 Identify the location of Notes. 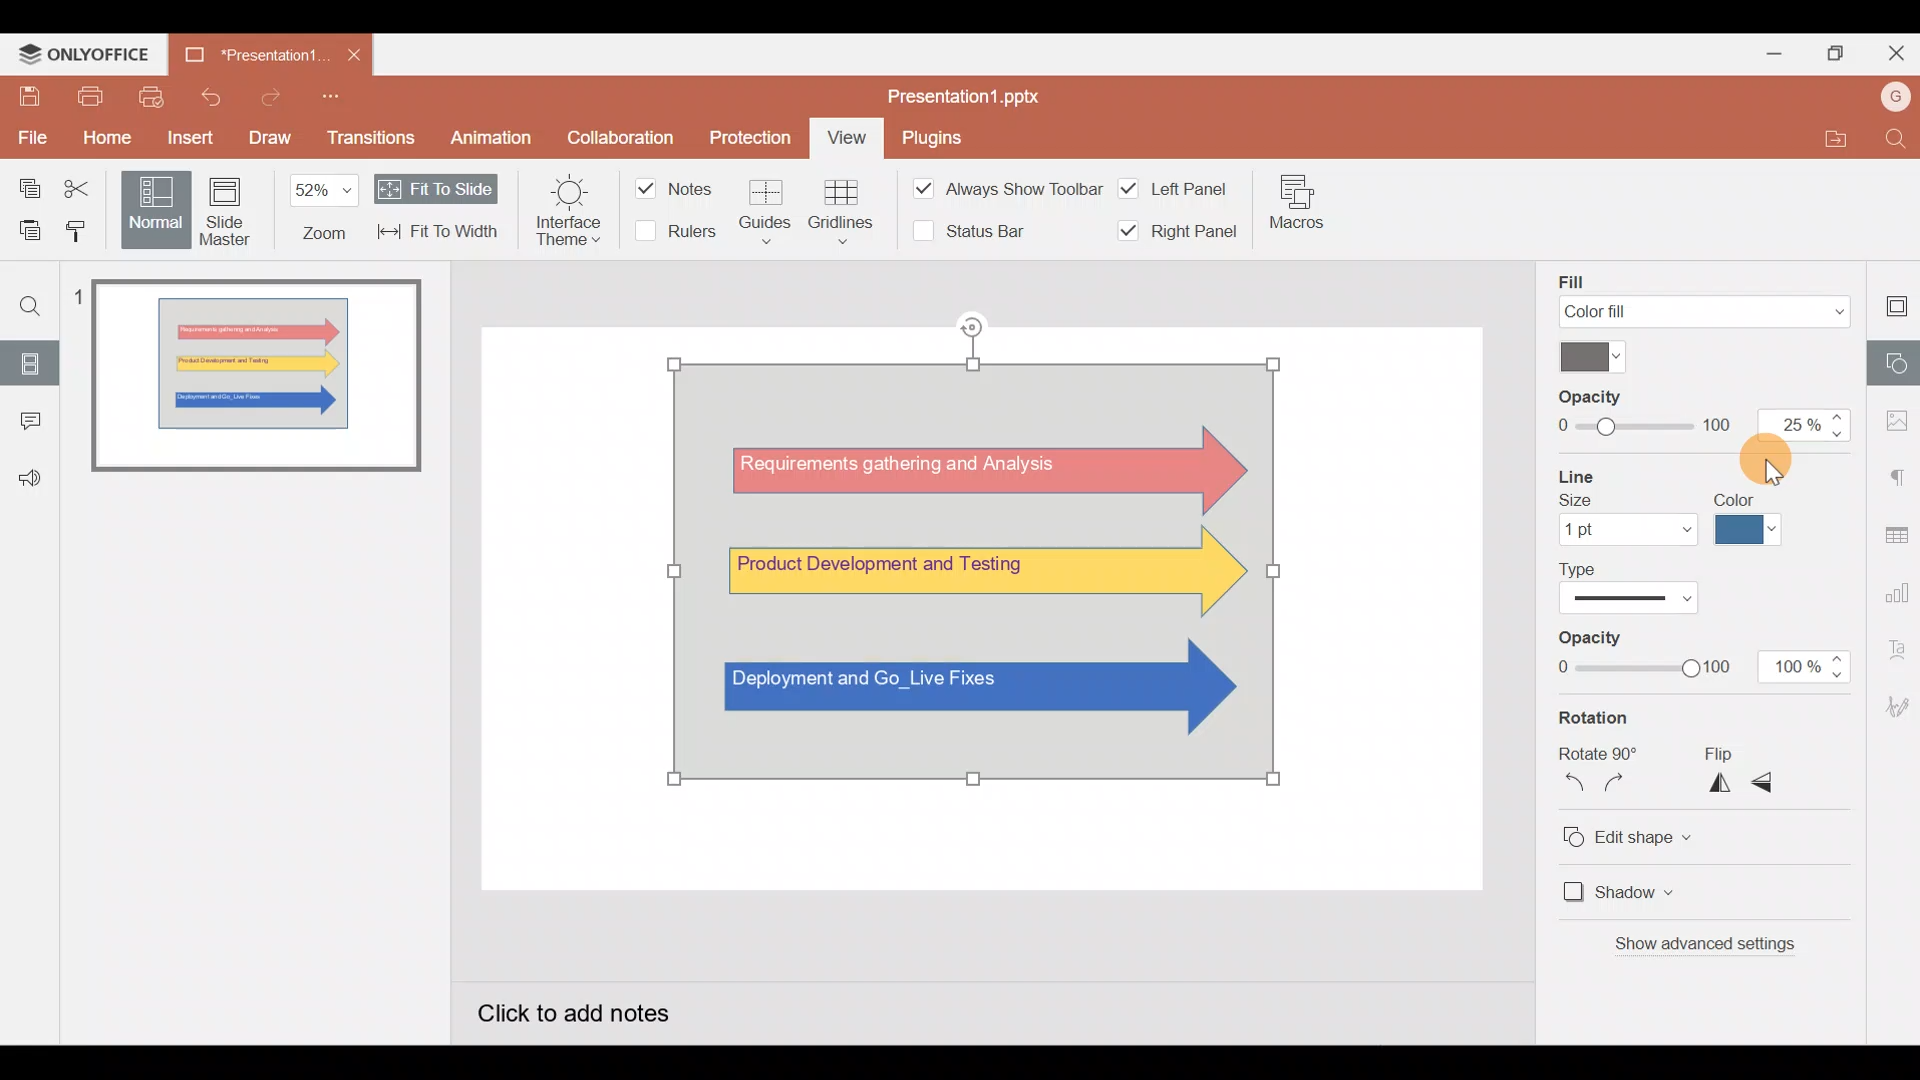
(675, 186).